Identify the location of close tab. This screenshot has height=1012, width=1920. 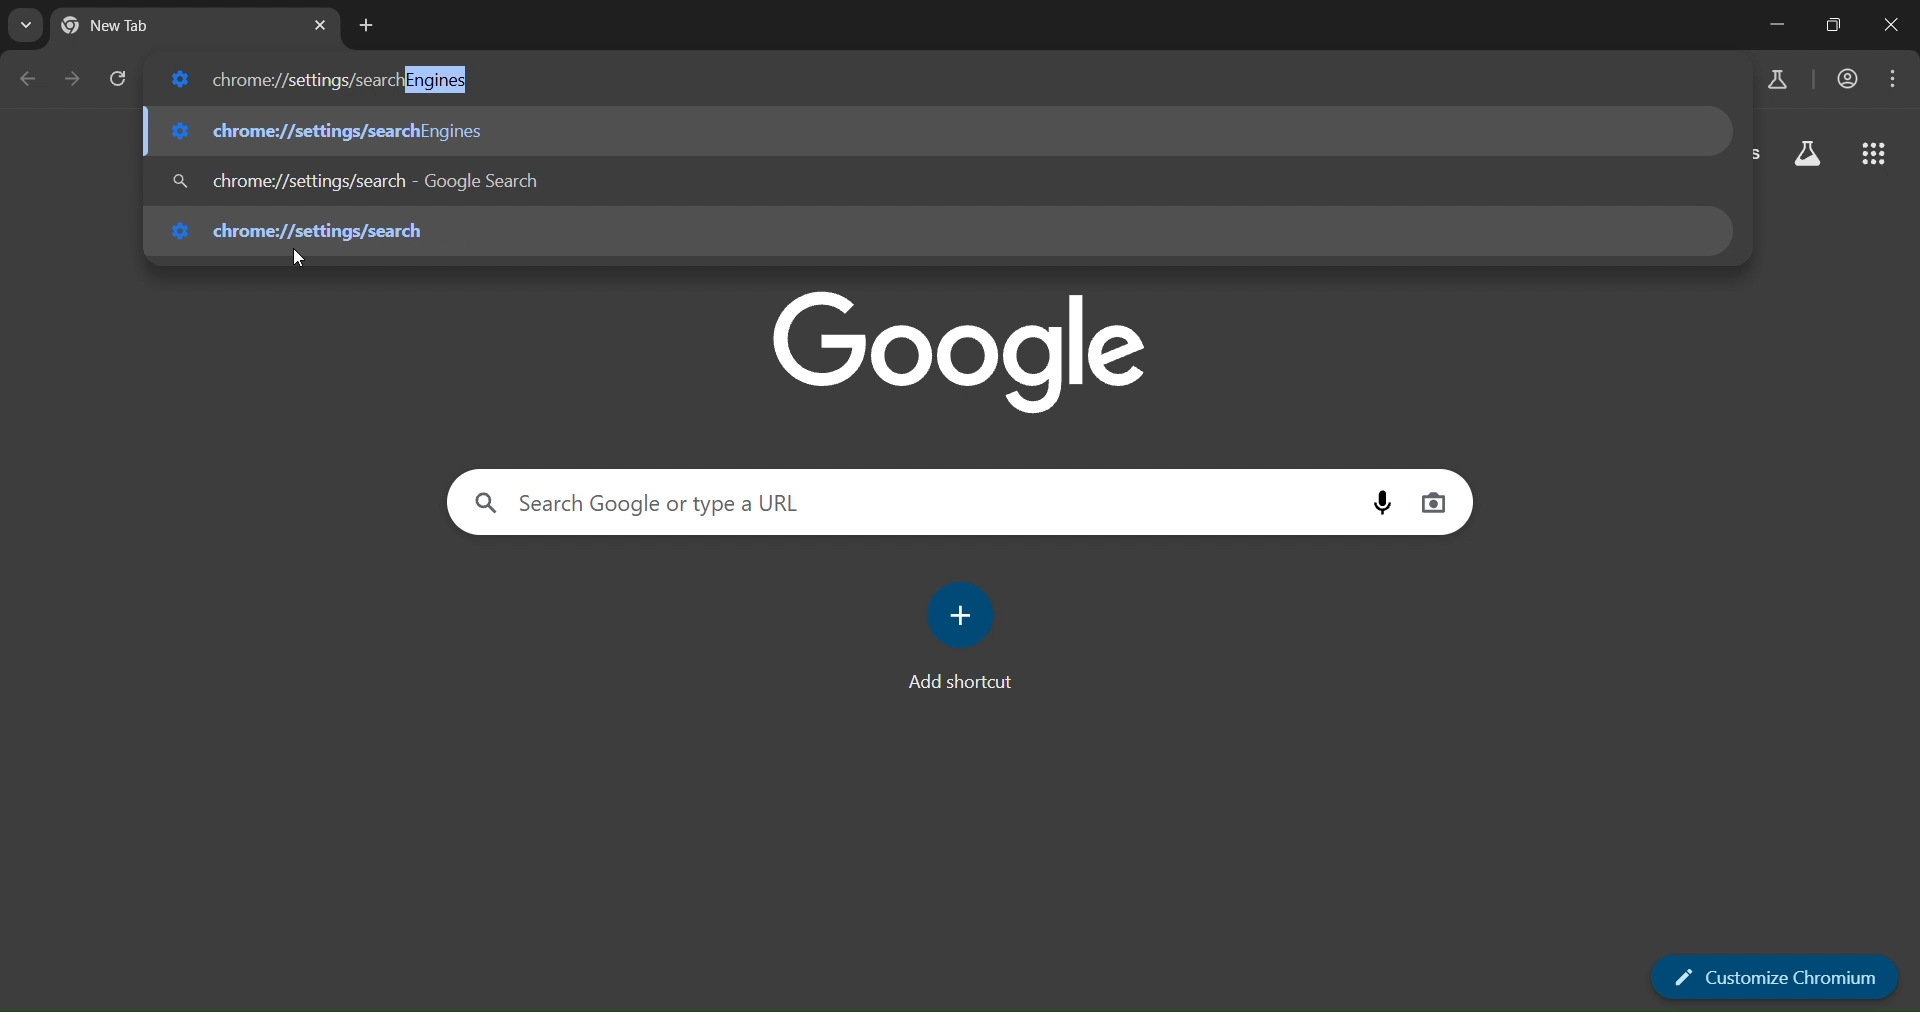
(322, 22).